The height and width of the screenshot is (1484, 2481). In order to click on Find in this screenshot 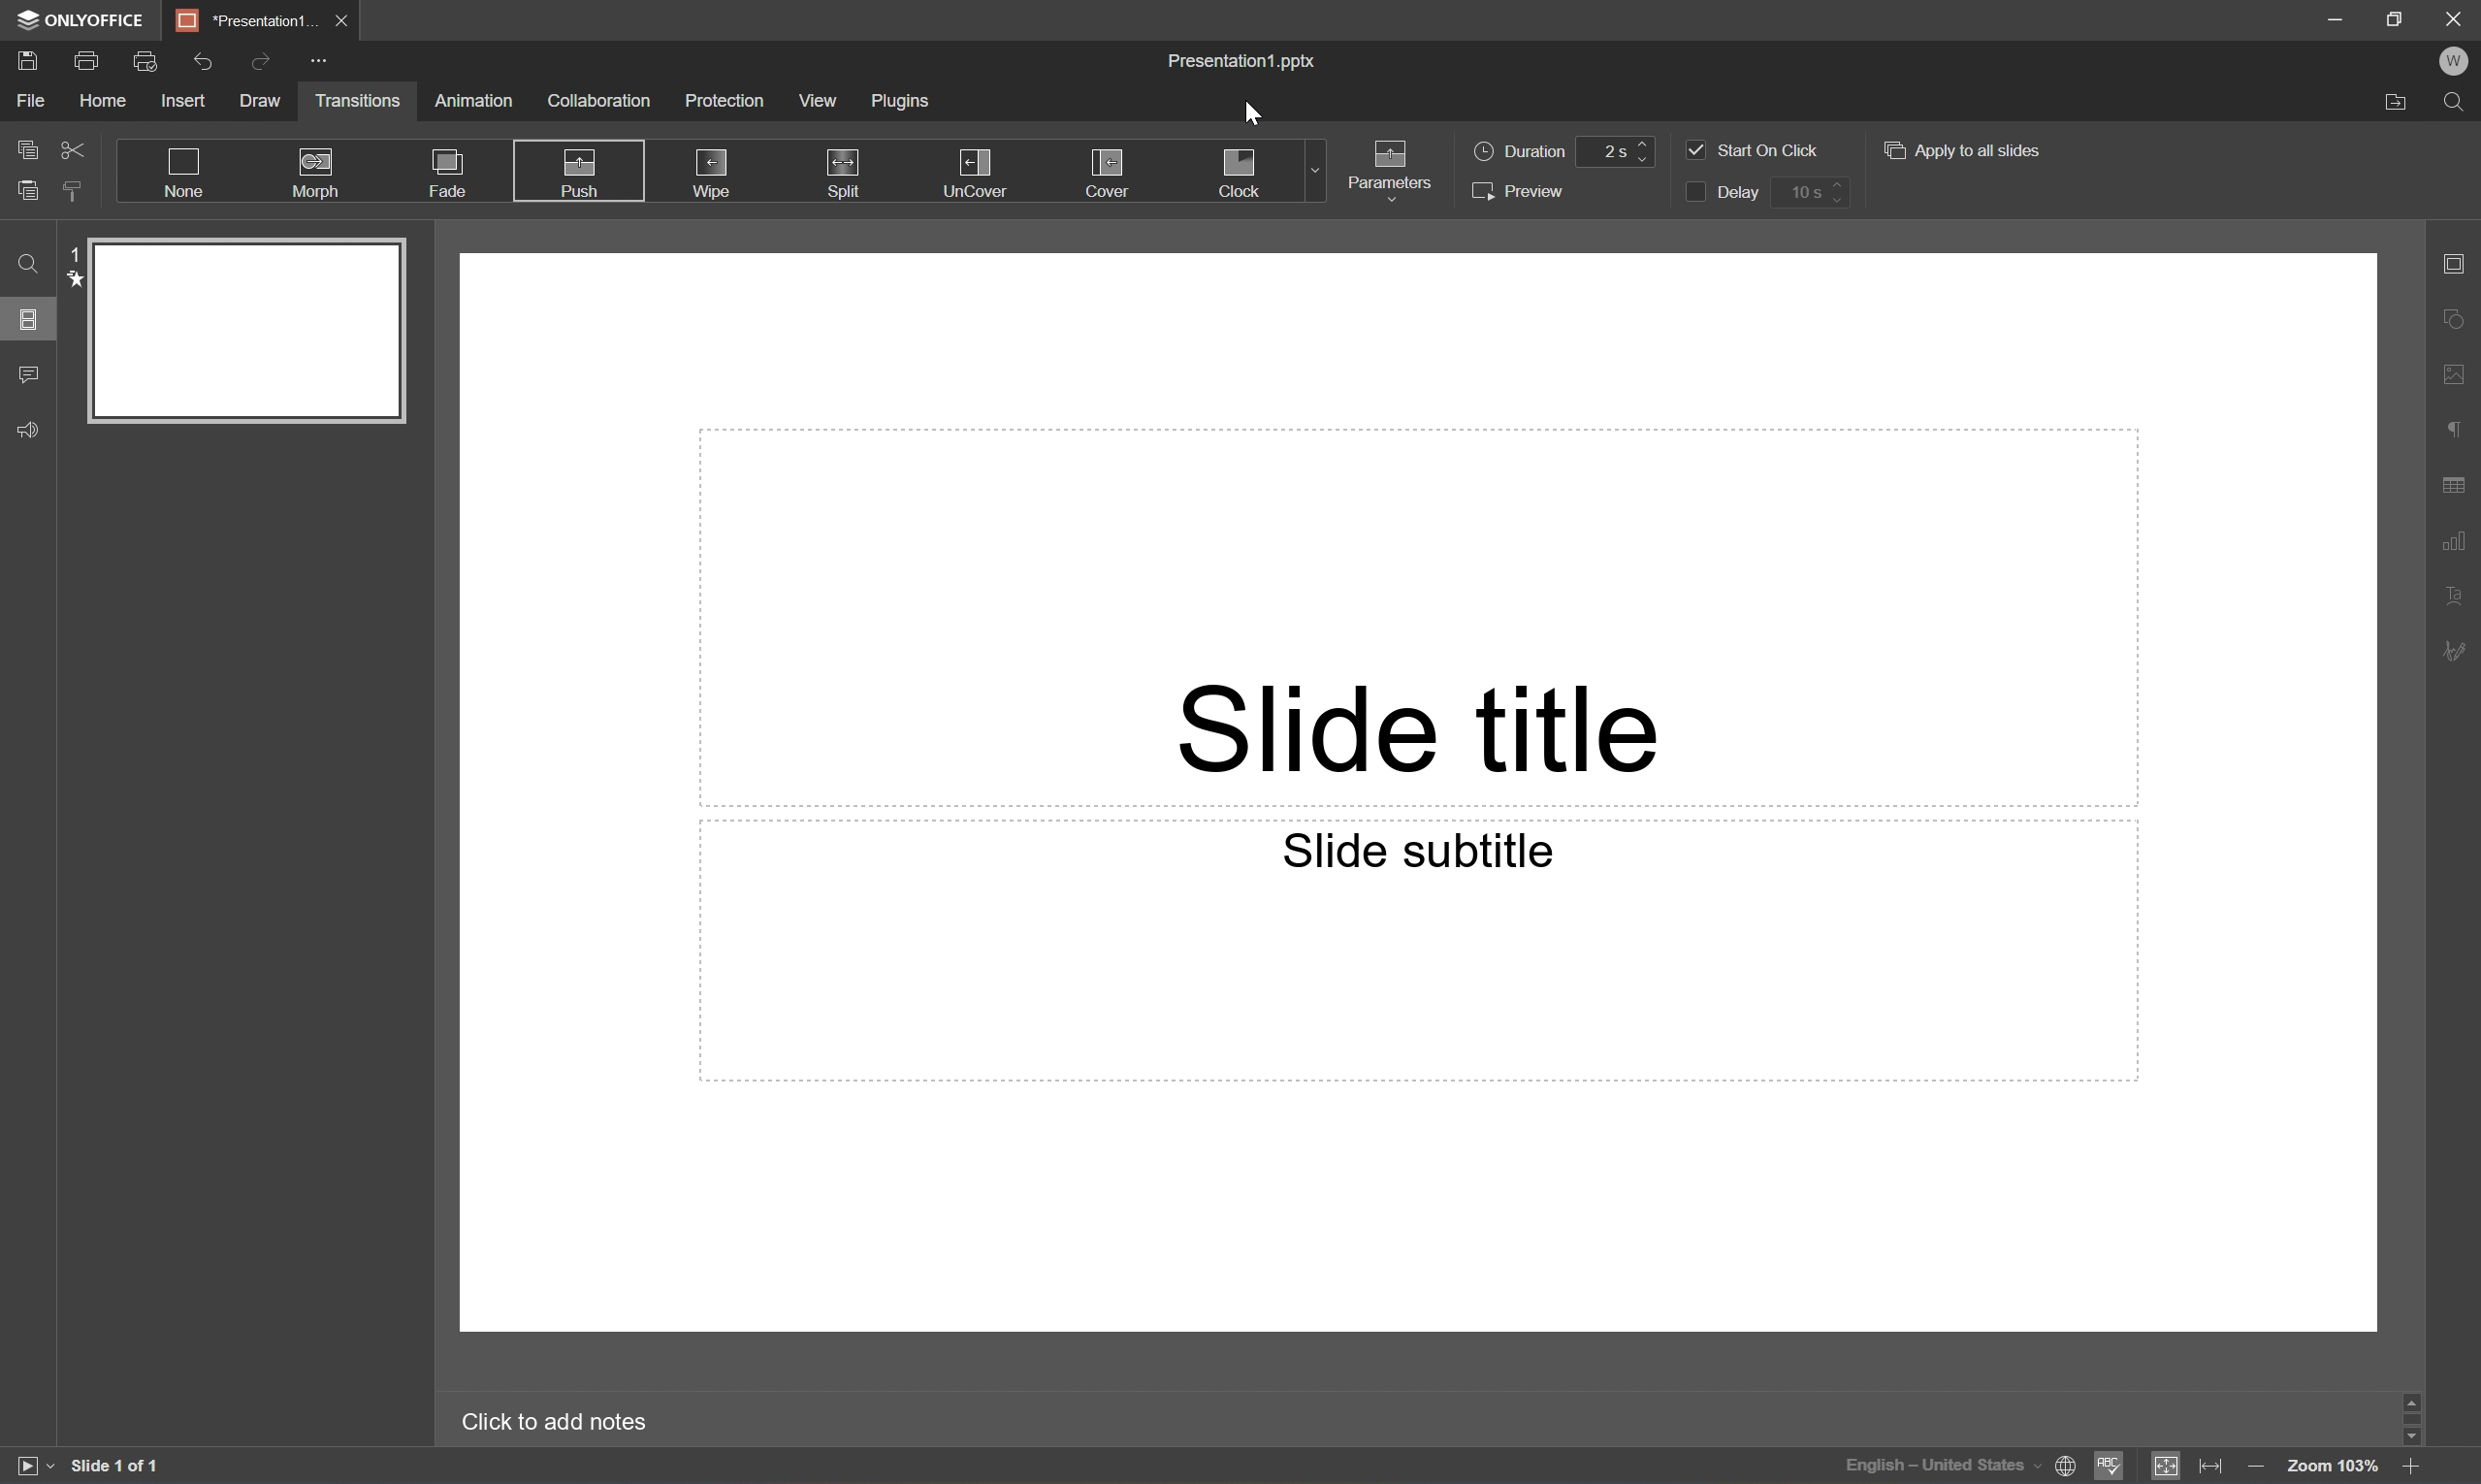, I will do `click(2458, 102)`.